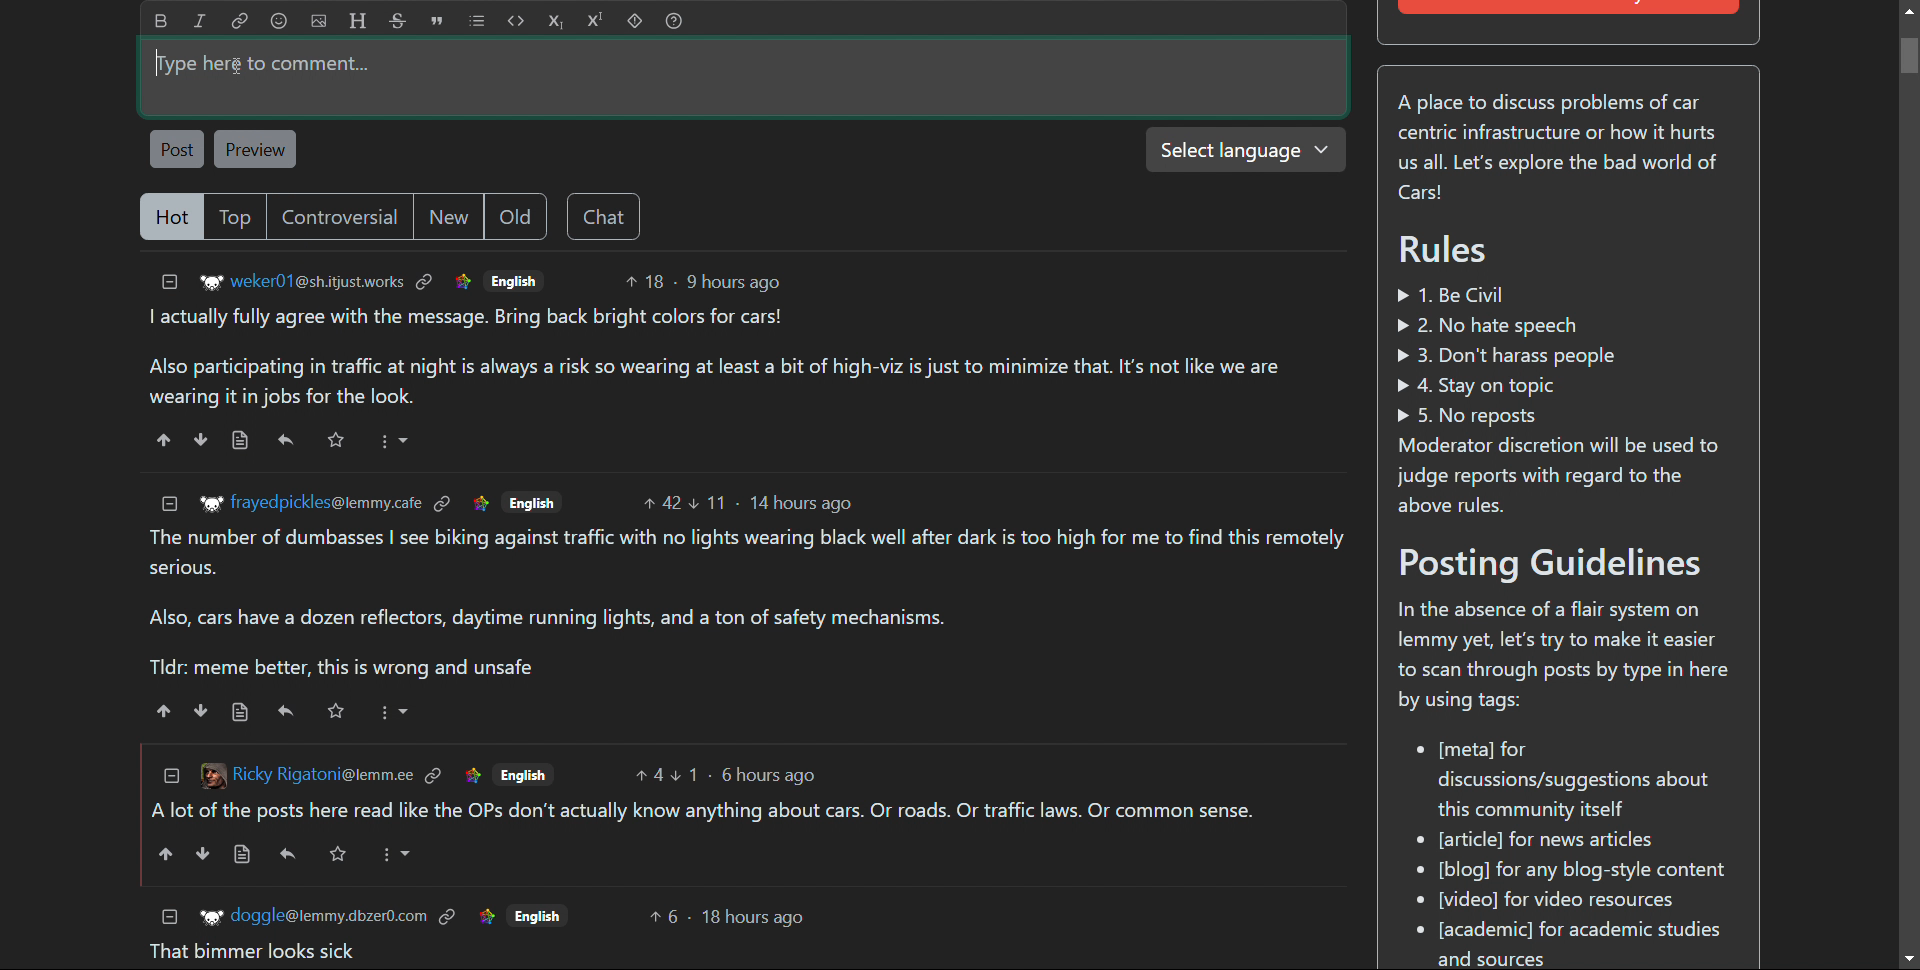 The image size is (1920, 970). Describe the element at coordinates (1907, 10) in the screenshot. I see `scroll up` at that location.